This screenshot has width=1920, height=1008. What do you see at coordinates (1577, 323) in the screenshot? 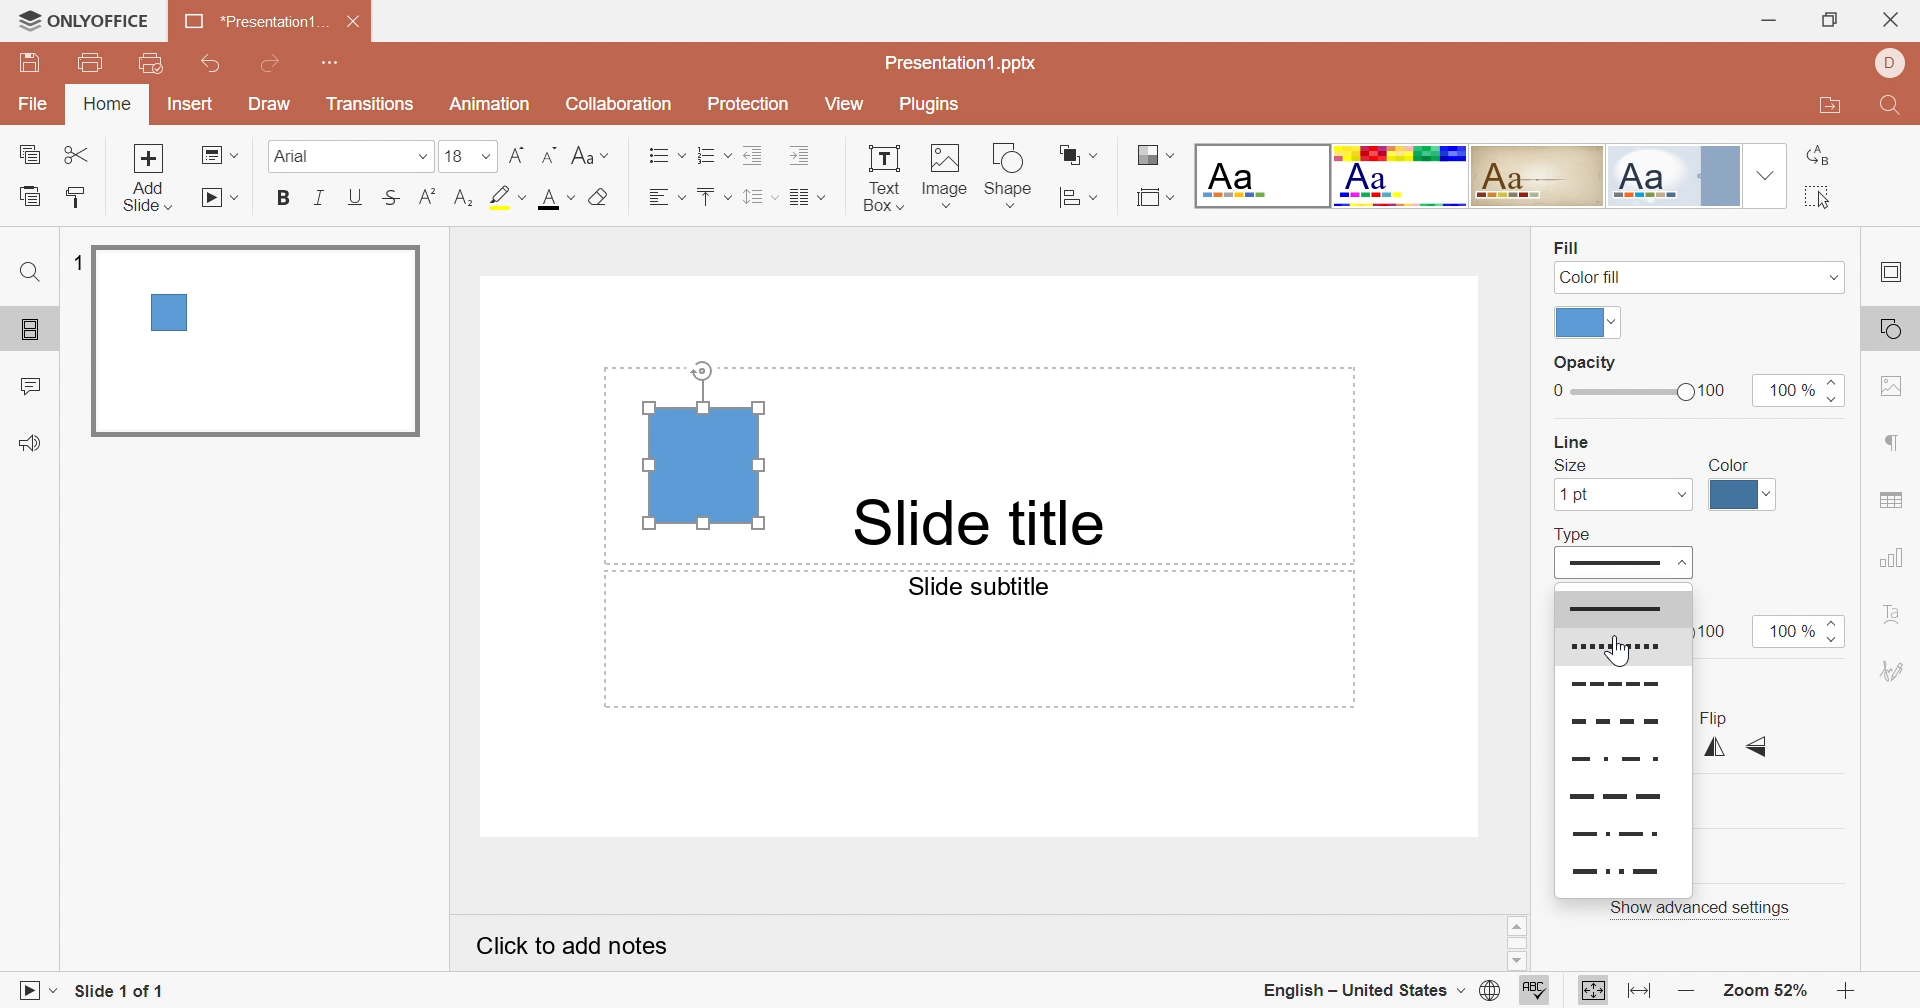
I see `color` at bounding box center [1577, 323].